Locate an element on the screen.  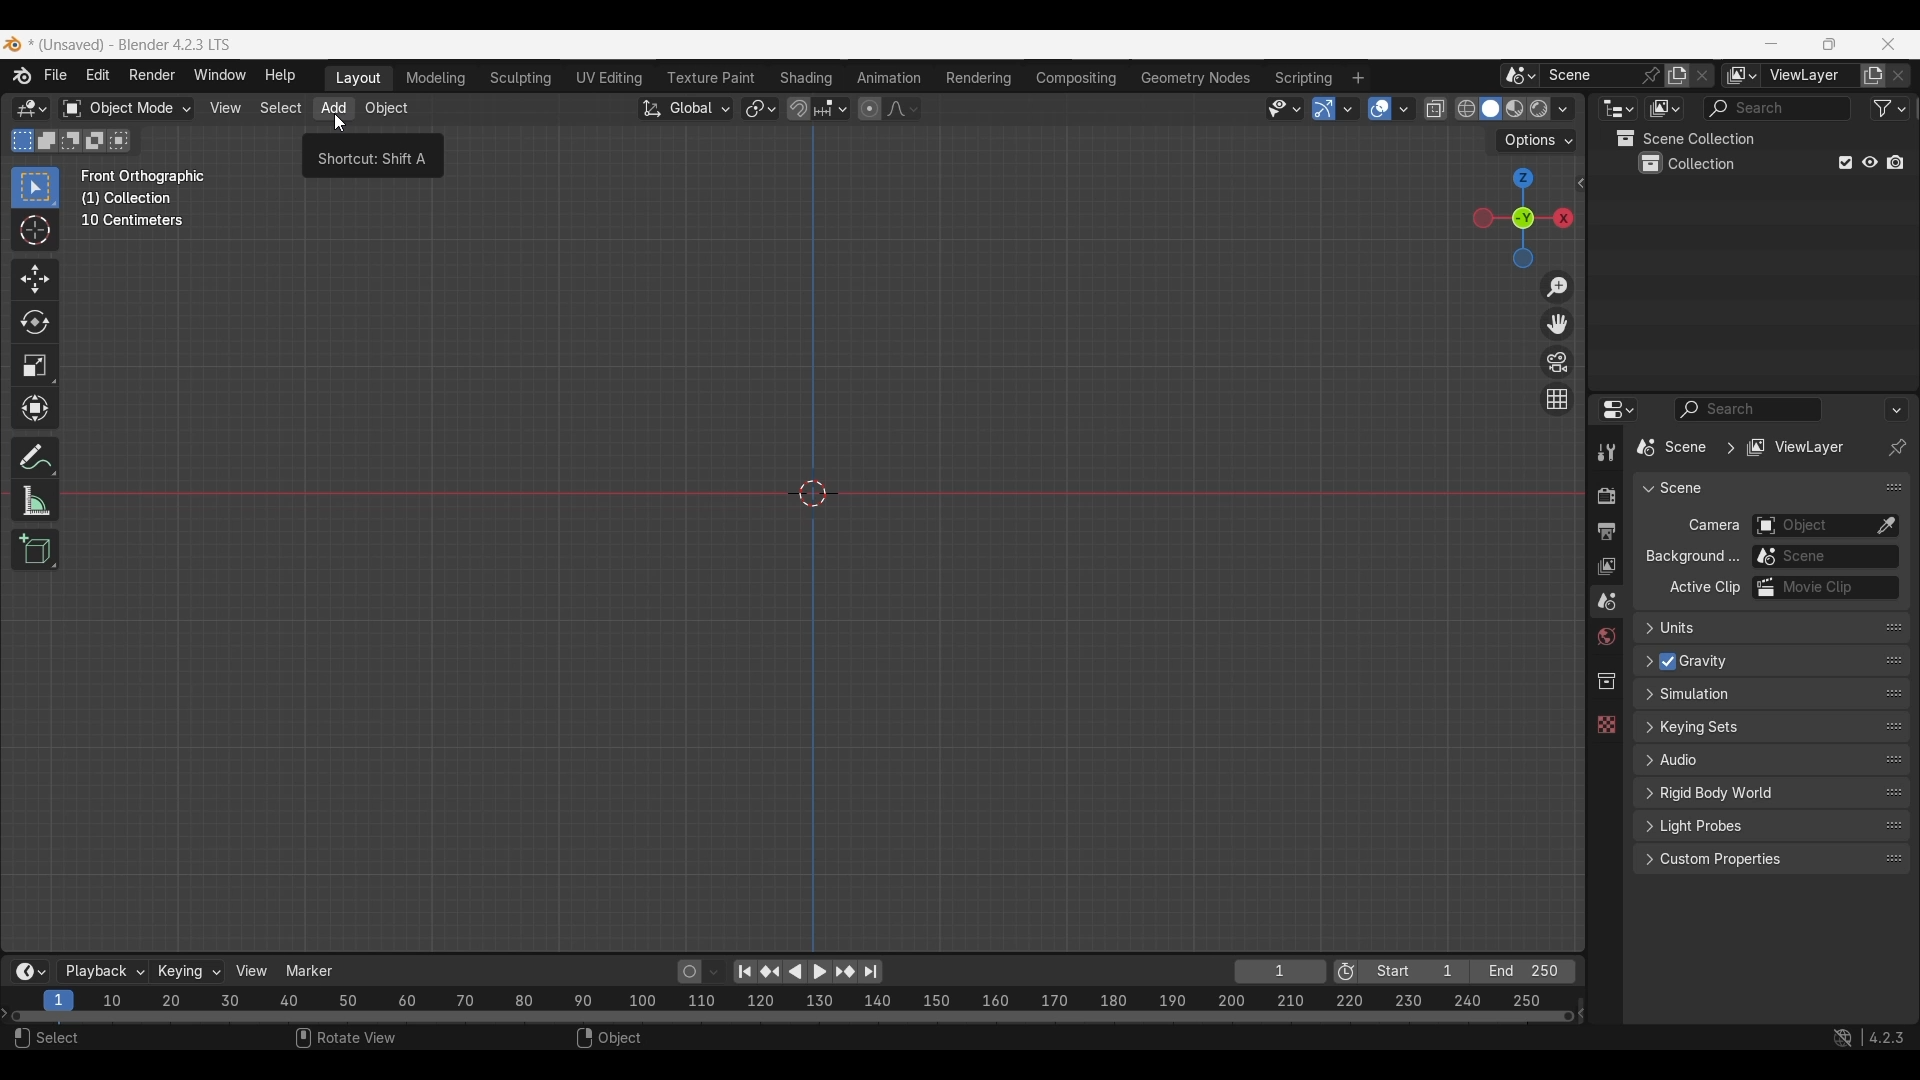
Transform is located at coordinates (34, 410).